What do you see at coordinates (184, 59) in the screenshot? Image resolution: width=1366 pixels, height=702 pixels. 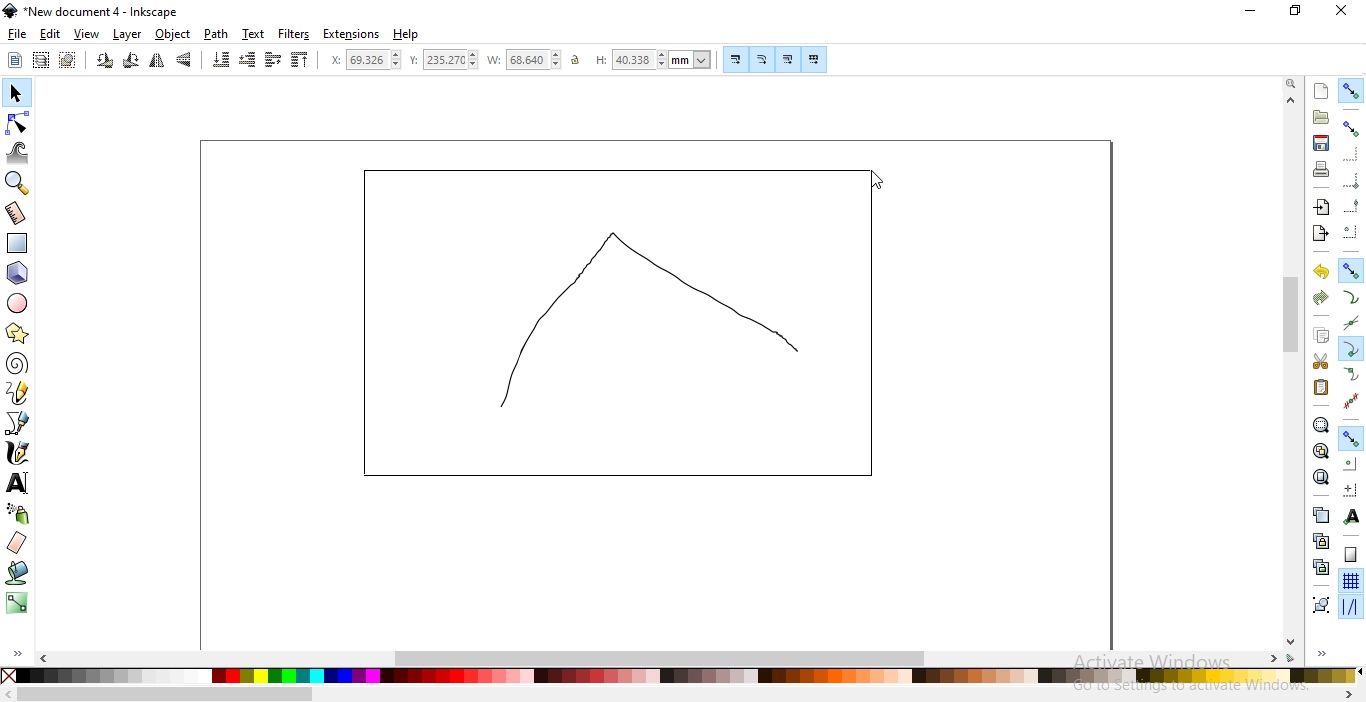 I see `flip vertically` at bounding box center [184, 59].